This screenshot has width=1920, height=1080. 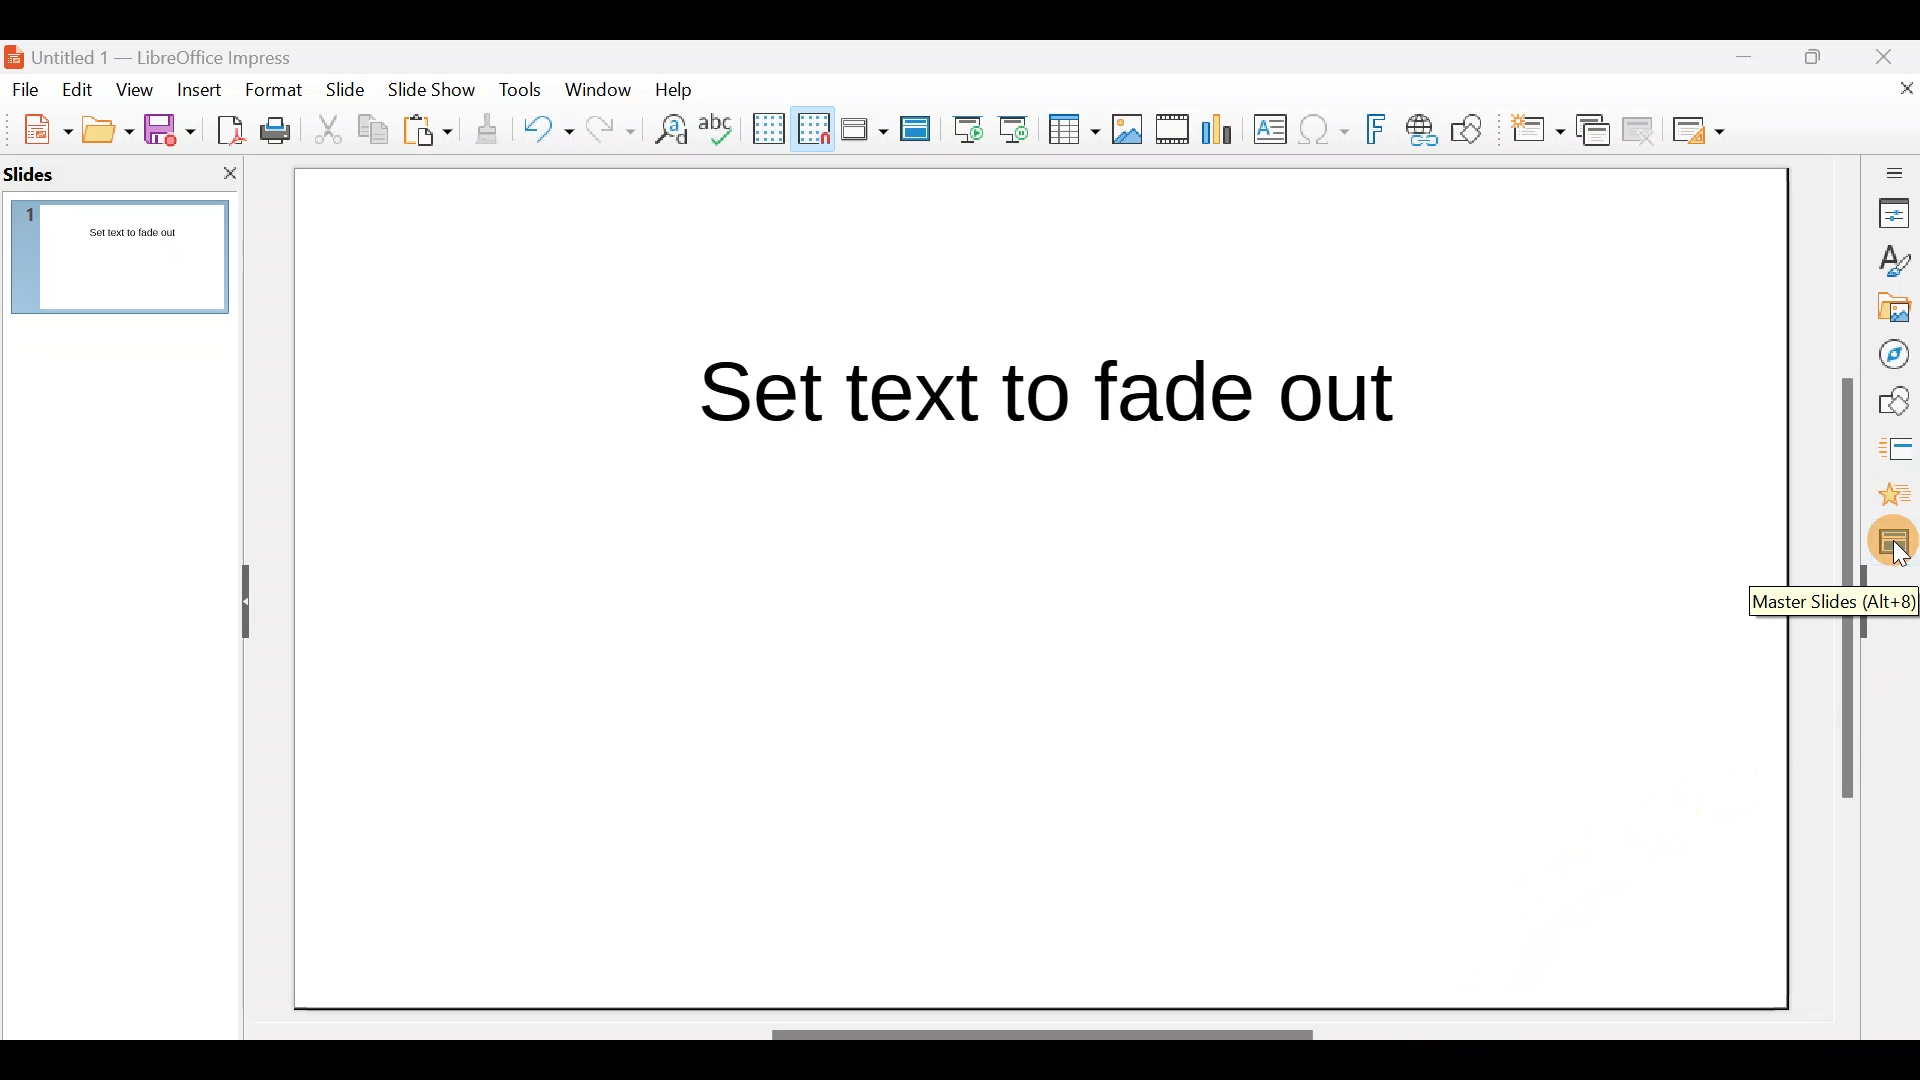 What do you see at coordinates (136, 89) in the screenshot?
I see `View` at bounding box center [136, 89].